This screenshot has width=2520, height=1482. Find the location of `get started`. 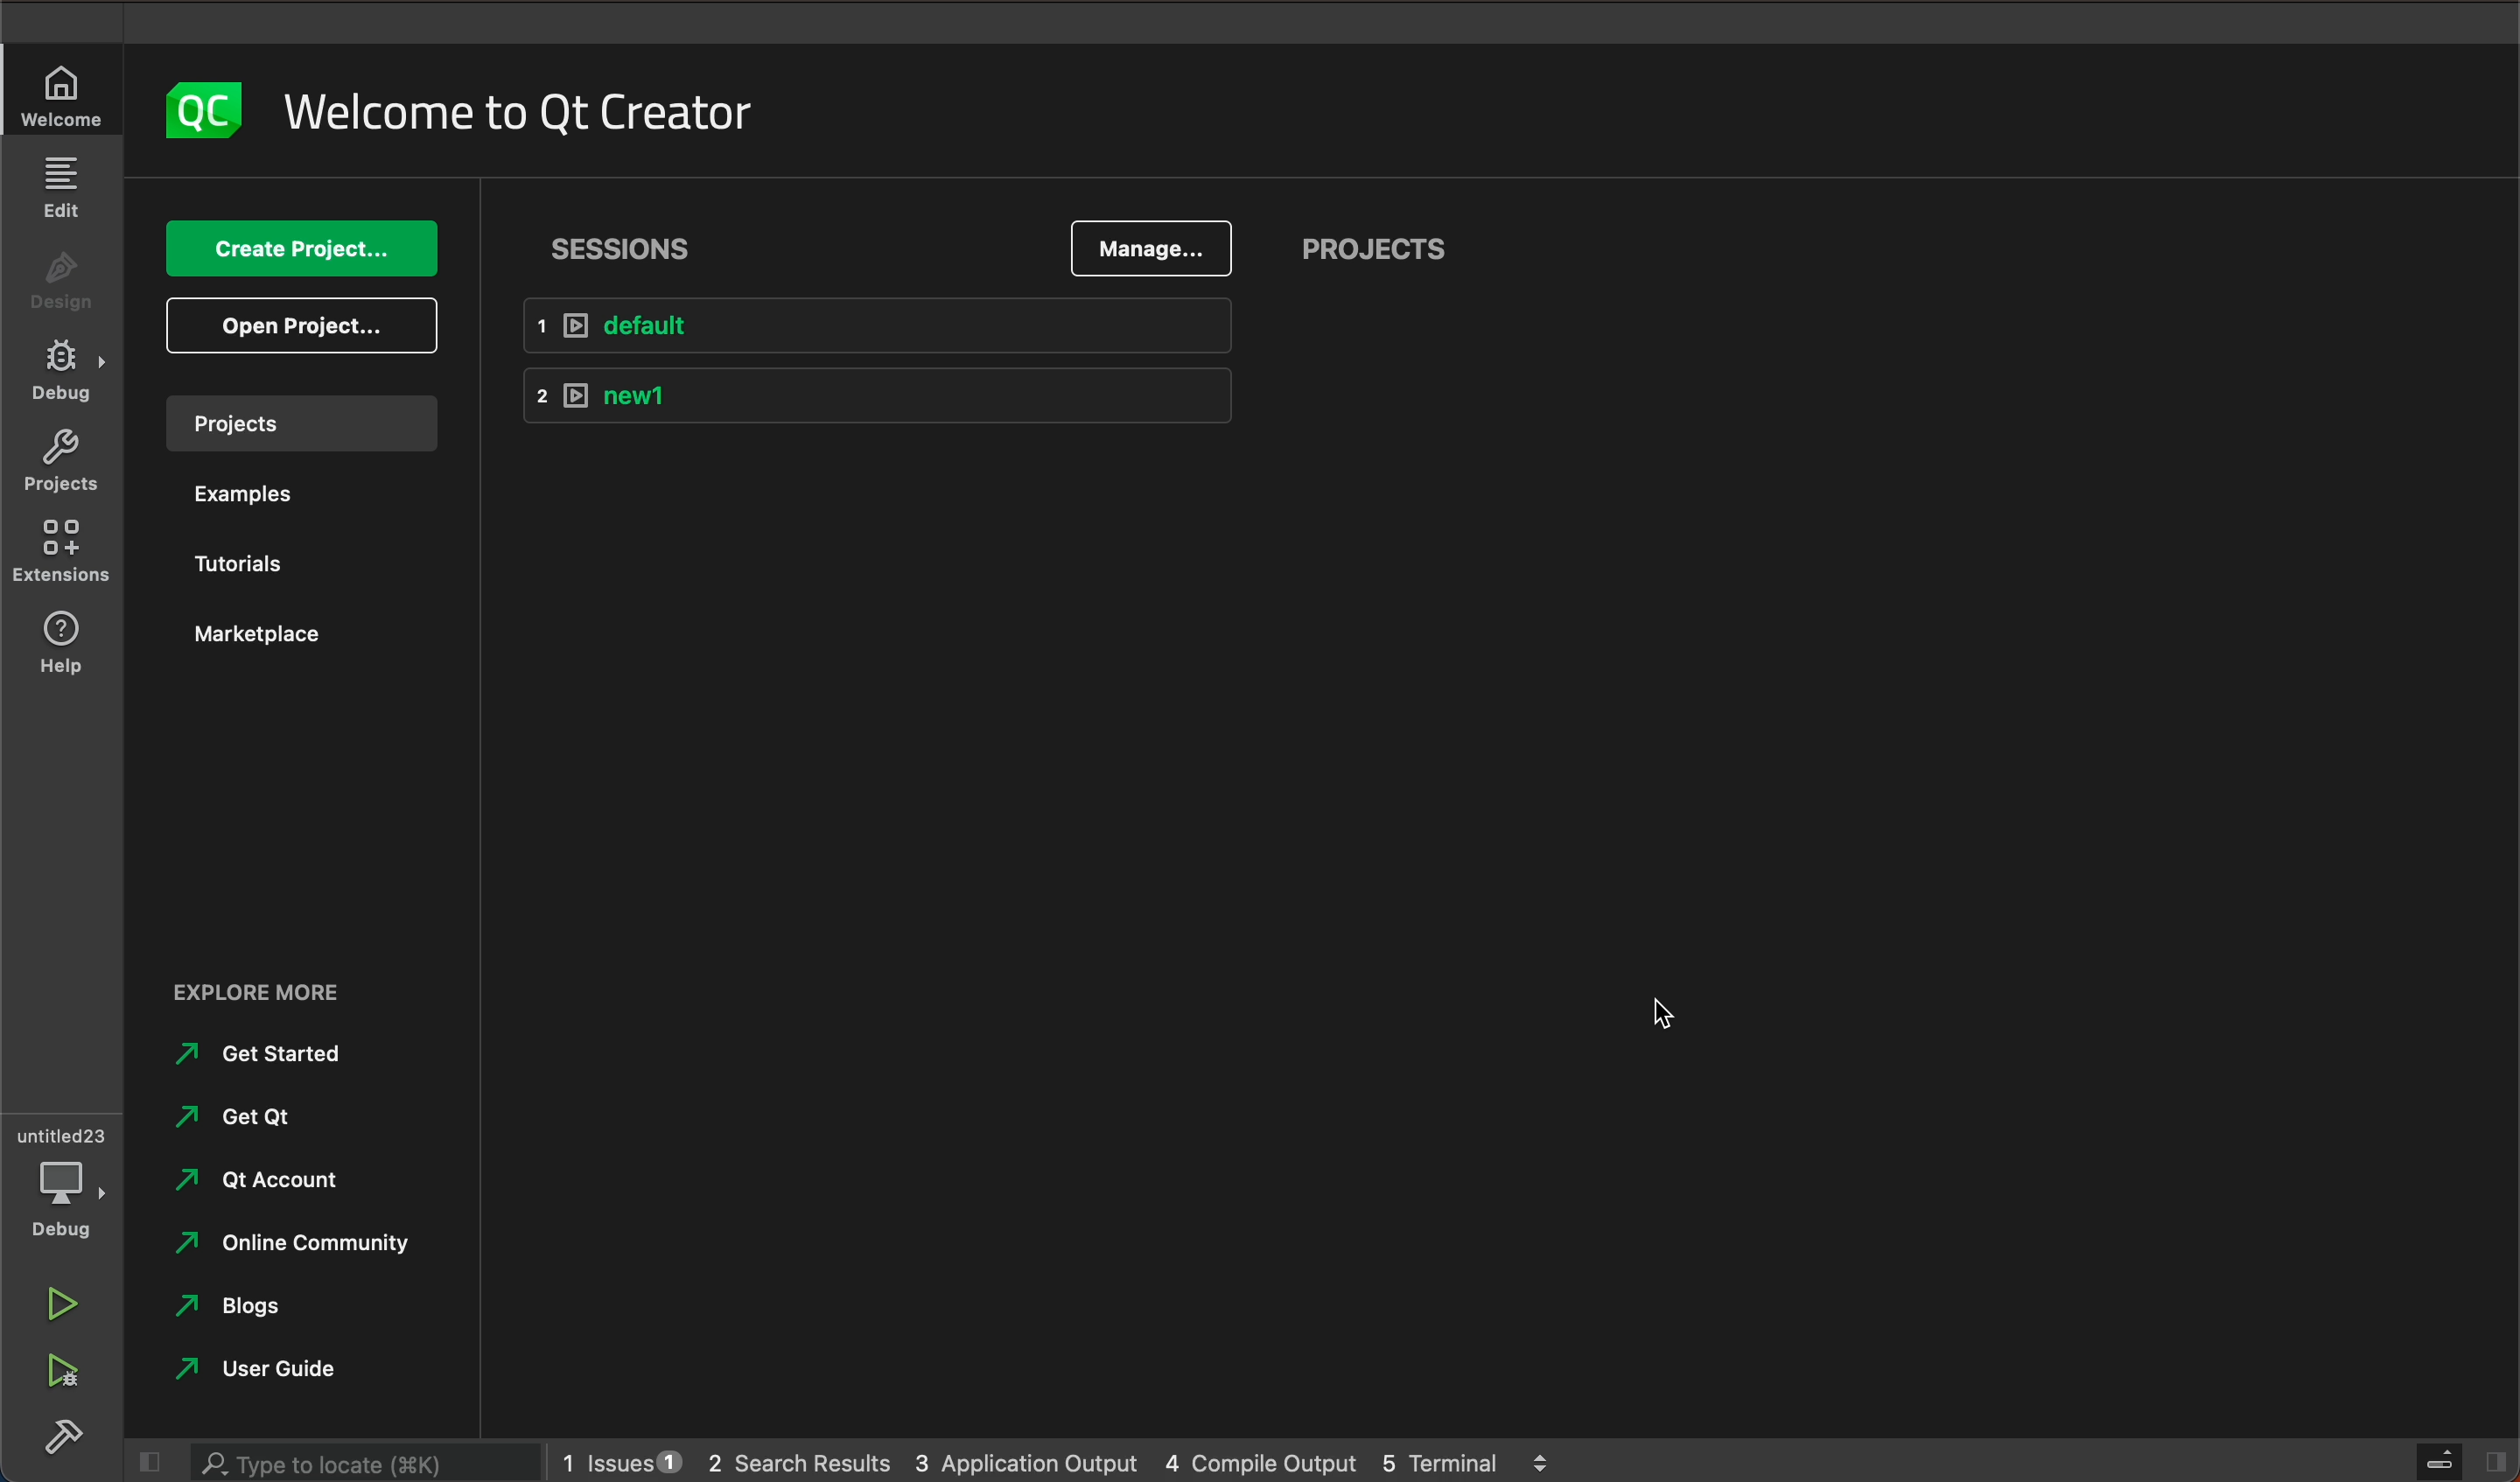

get started is located at coordinates (270, 1053).